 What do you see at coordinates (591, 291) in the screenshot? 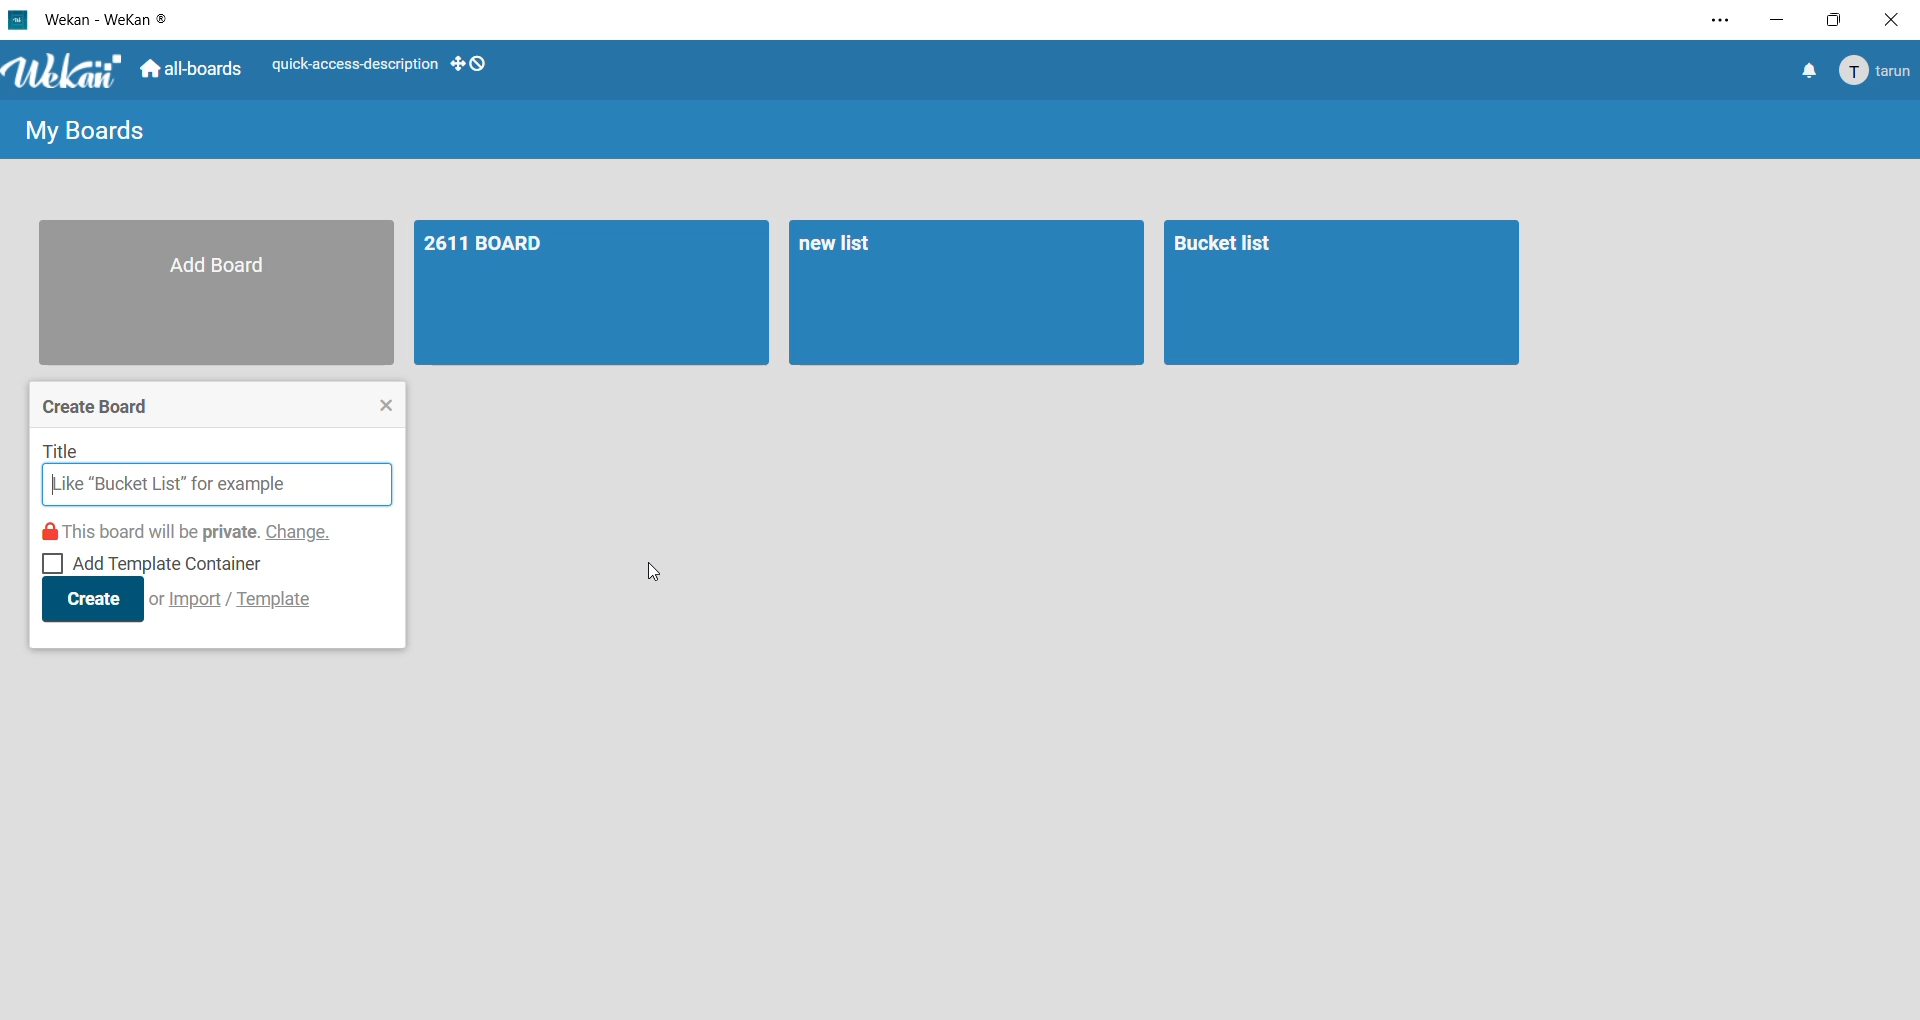
I see `board 1` at bounding box center [591, 291].